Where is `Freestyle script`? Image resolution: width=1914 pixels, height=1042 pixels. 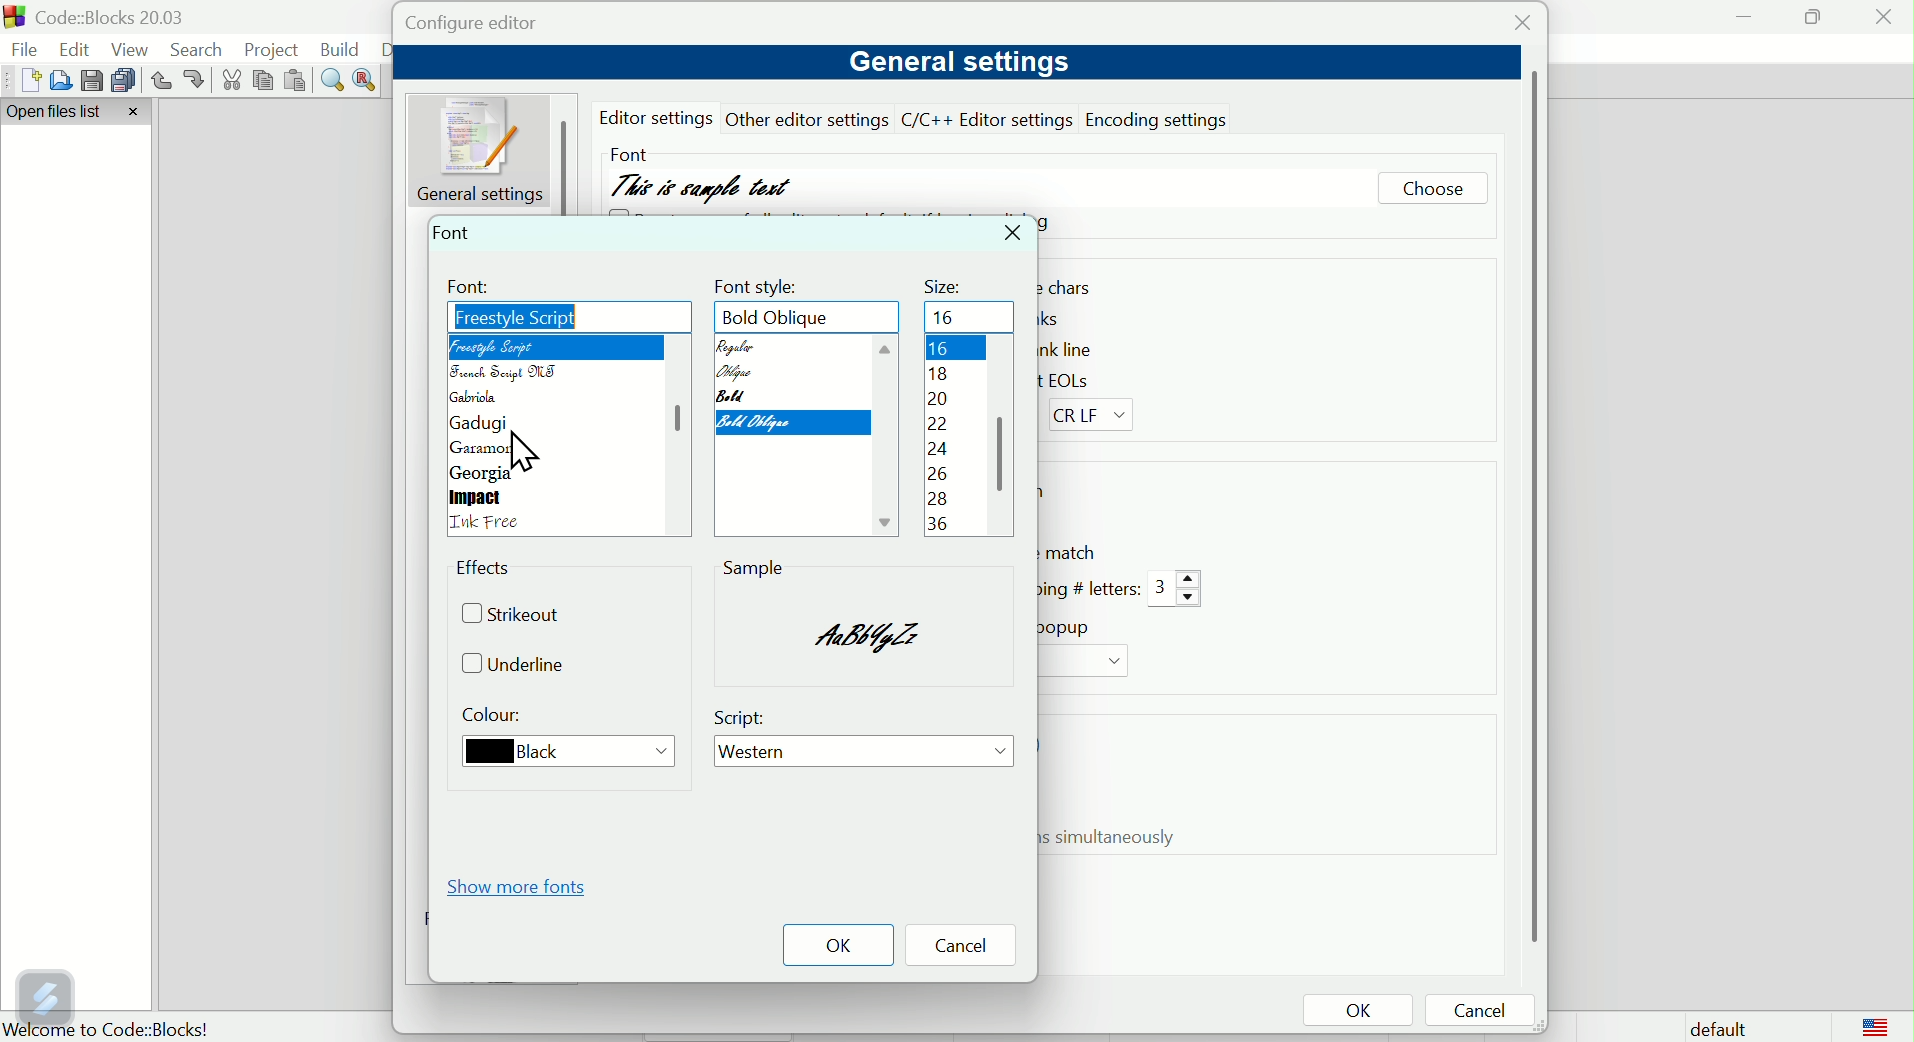
Freestyle script is located at coordinates (499, 345).